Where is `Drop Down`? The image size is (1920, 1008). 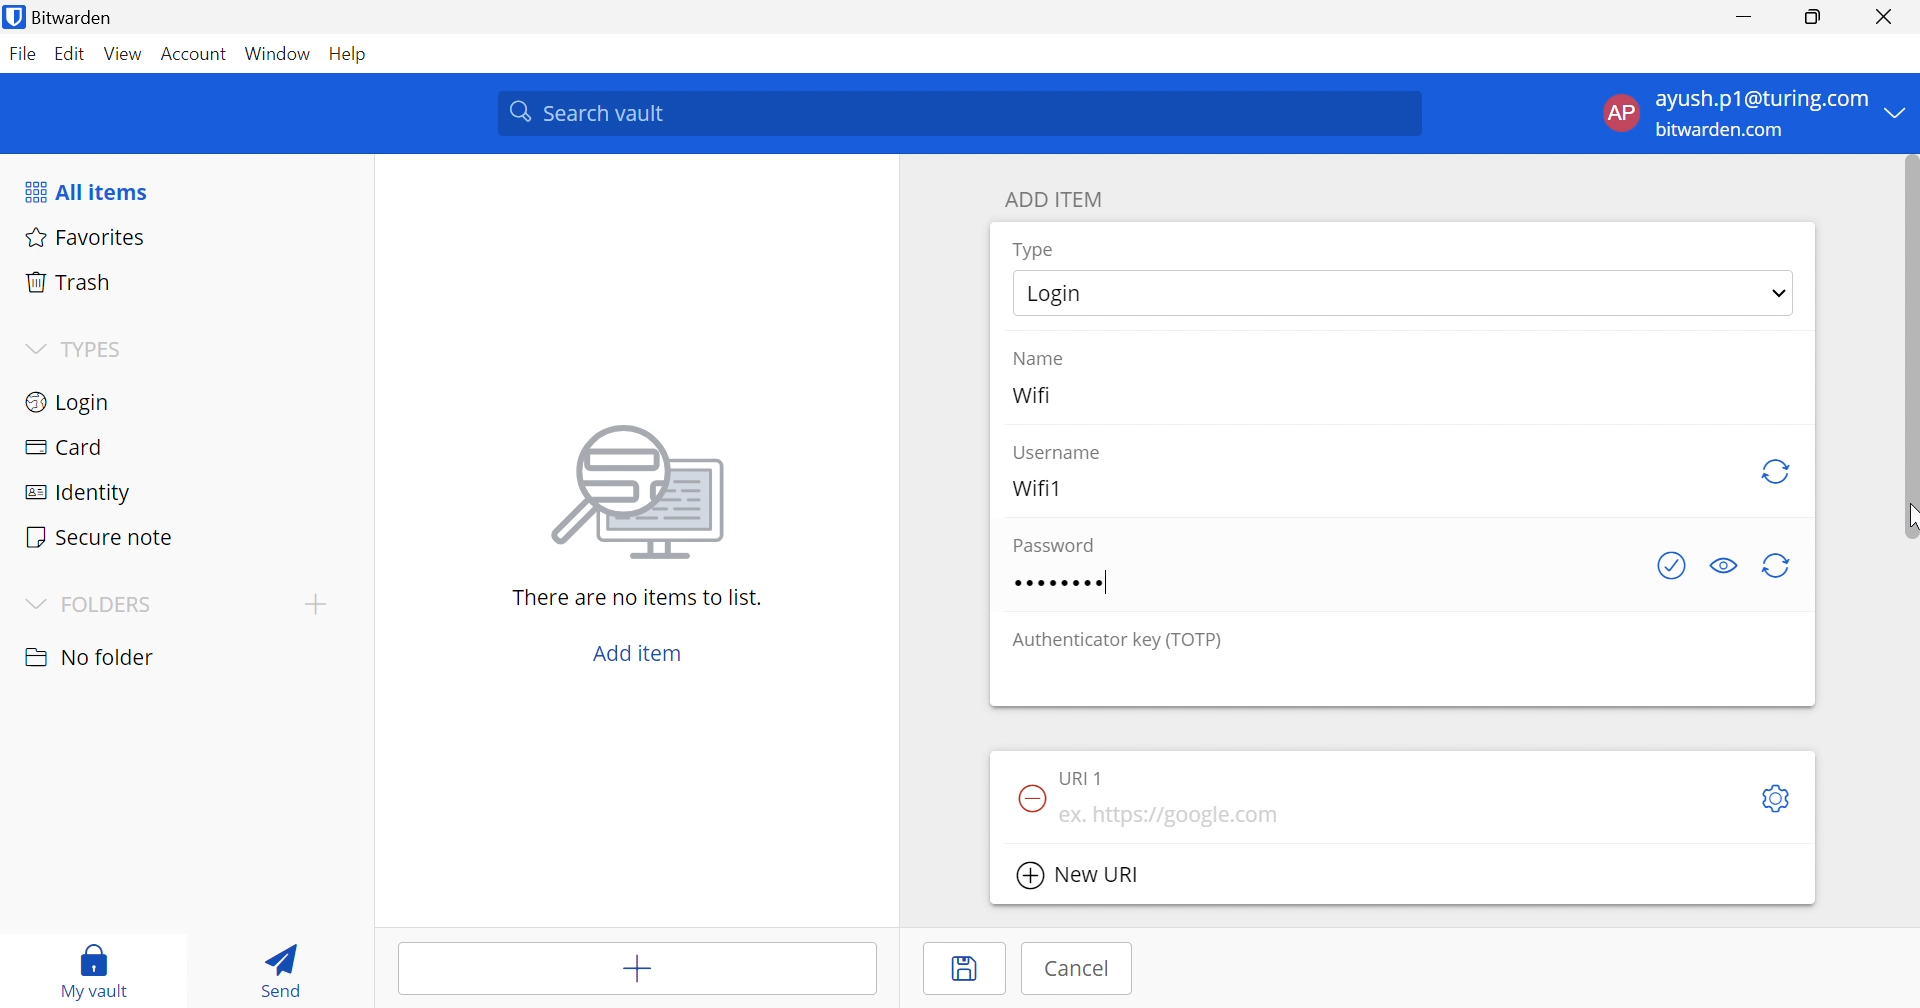 Drop Down is located at coordinates (1897, 111).